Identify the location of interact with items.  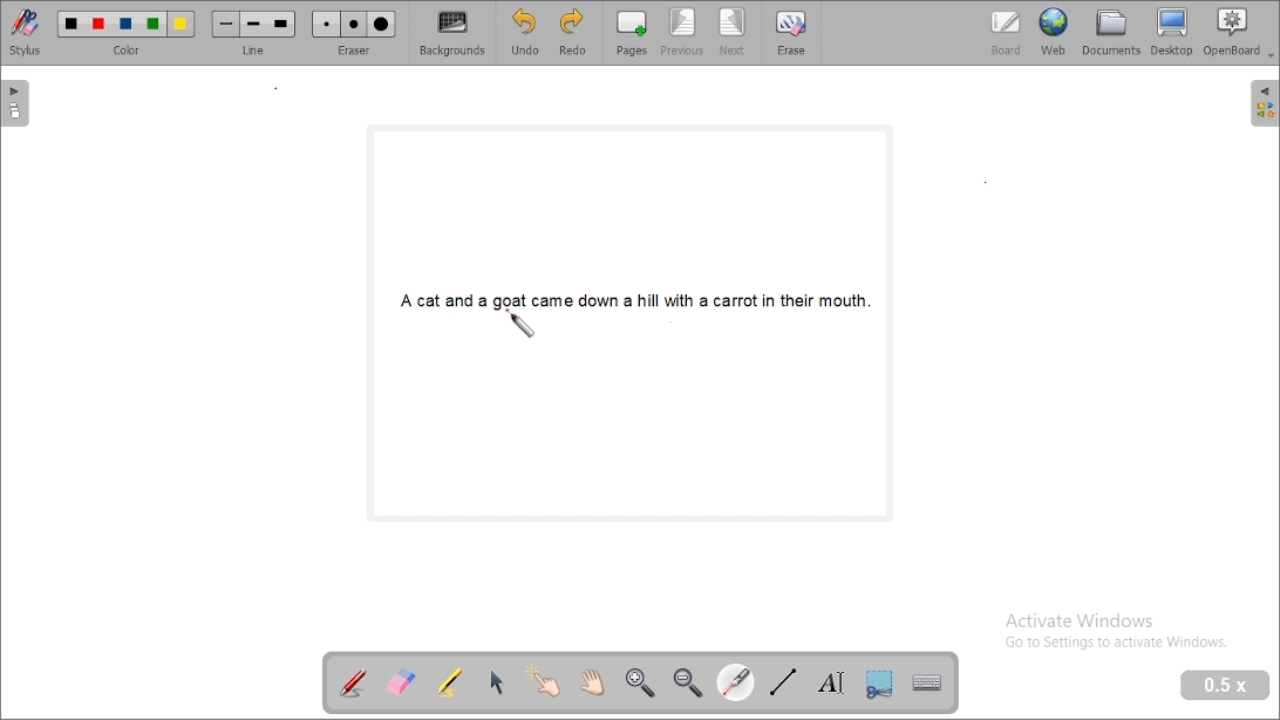
(542, 680).